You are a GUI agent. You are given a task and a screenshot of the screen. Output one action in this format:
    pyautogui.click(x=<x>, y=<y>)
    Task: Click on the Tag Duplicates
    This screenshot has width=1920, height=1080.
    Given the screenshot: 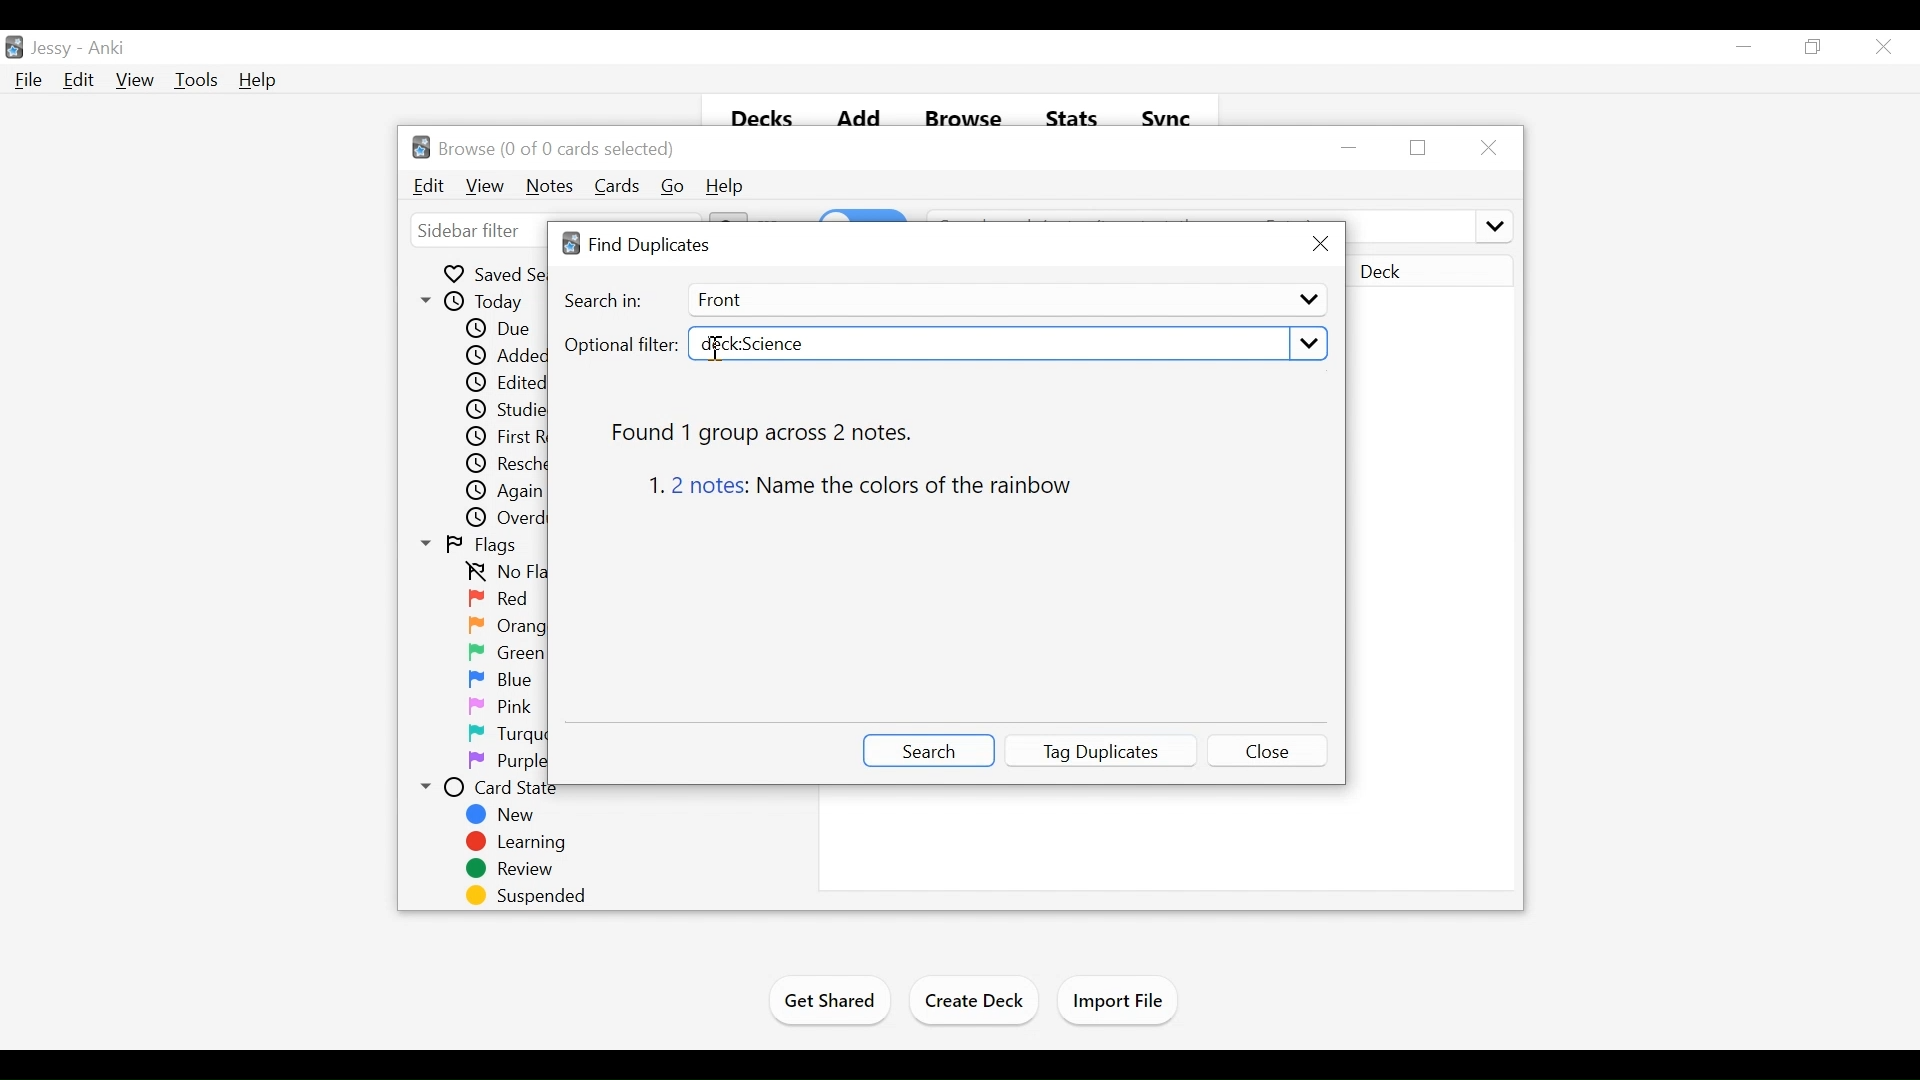 What is the action you would take?
    pyautogui.click(x=1100, y=752)
    